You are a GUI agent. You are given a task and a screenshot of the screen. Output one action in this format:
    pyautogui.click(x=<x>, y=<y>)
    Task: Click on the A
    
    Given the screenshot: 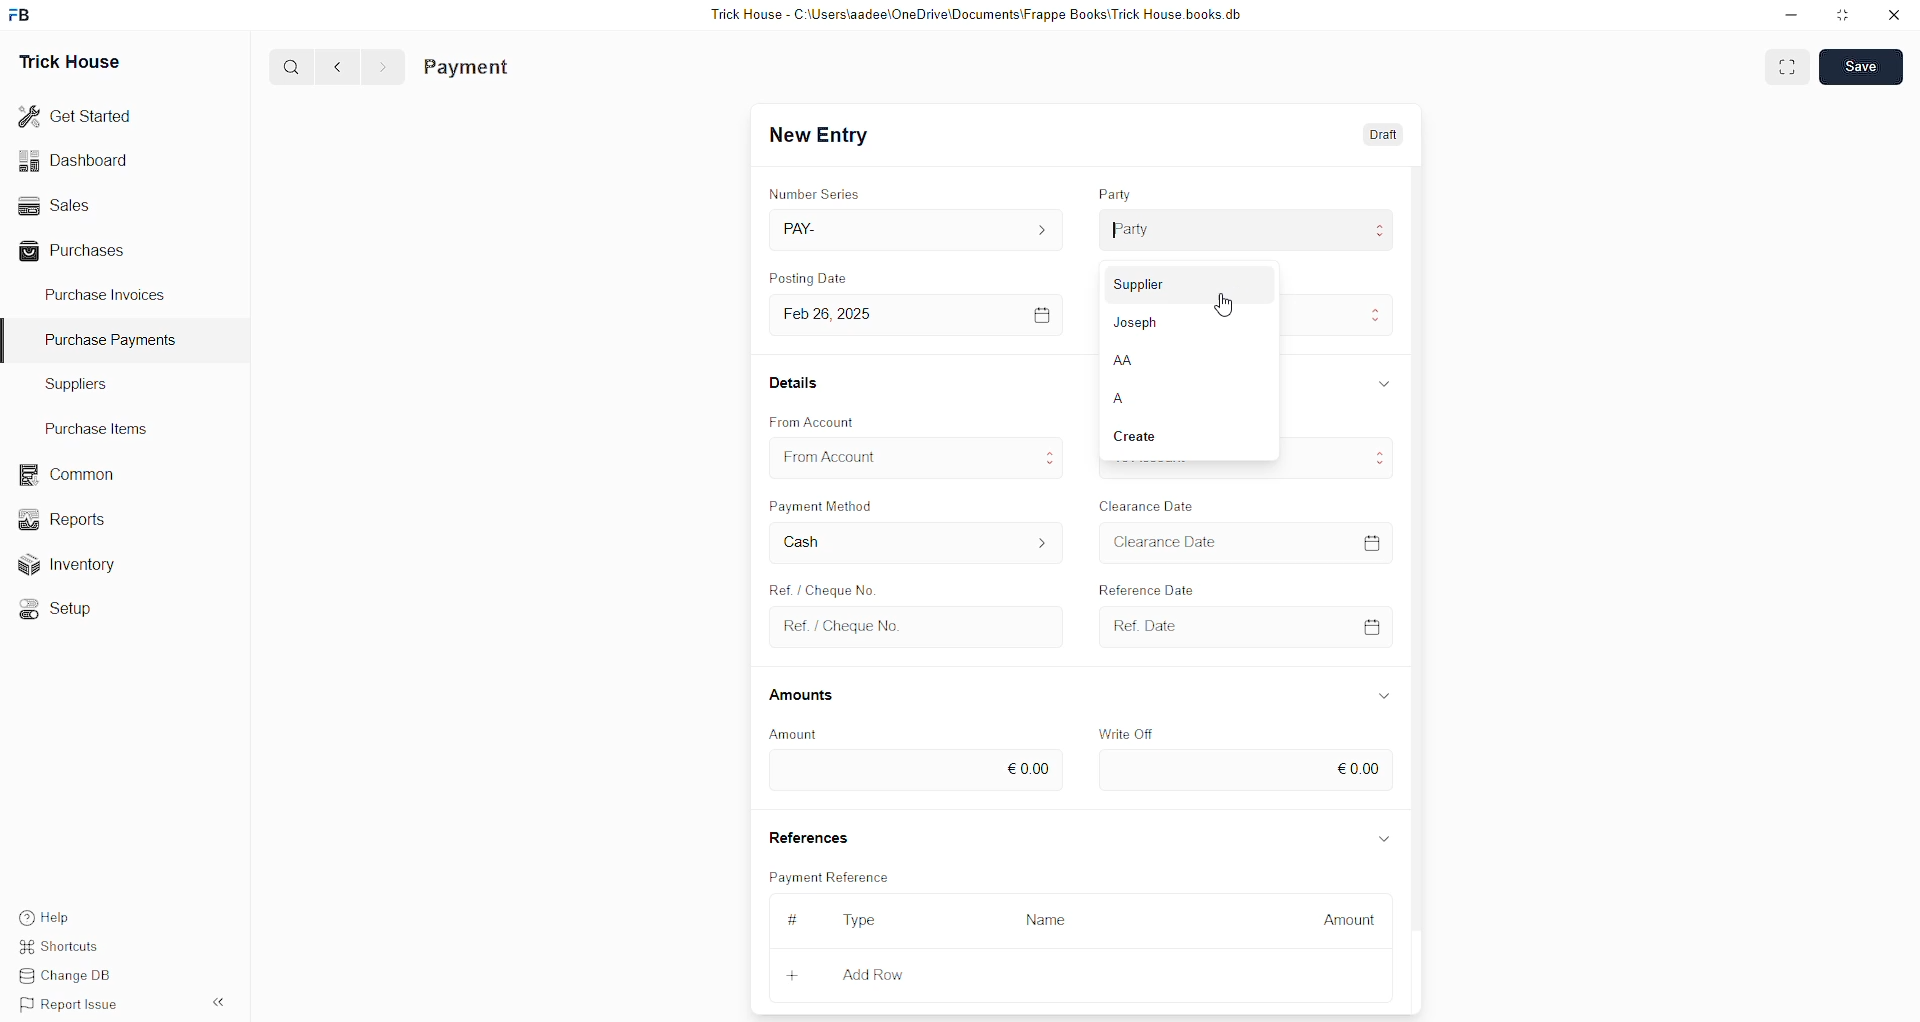 What is the action you would take?
    pyautogui.click(x=1138, y=397)
    